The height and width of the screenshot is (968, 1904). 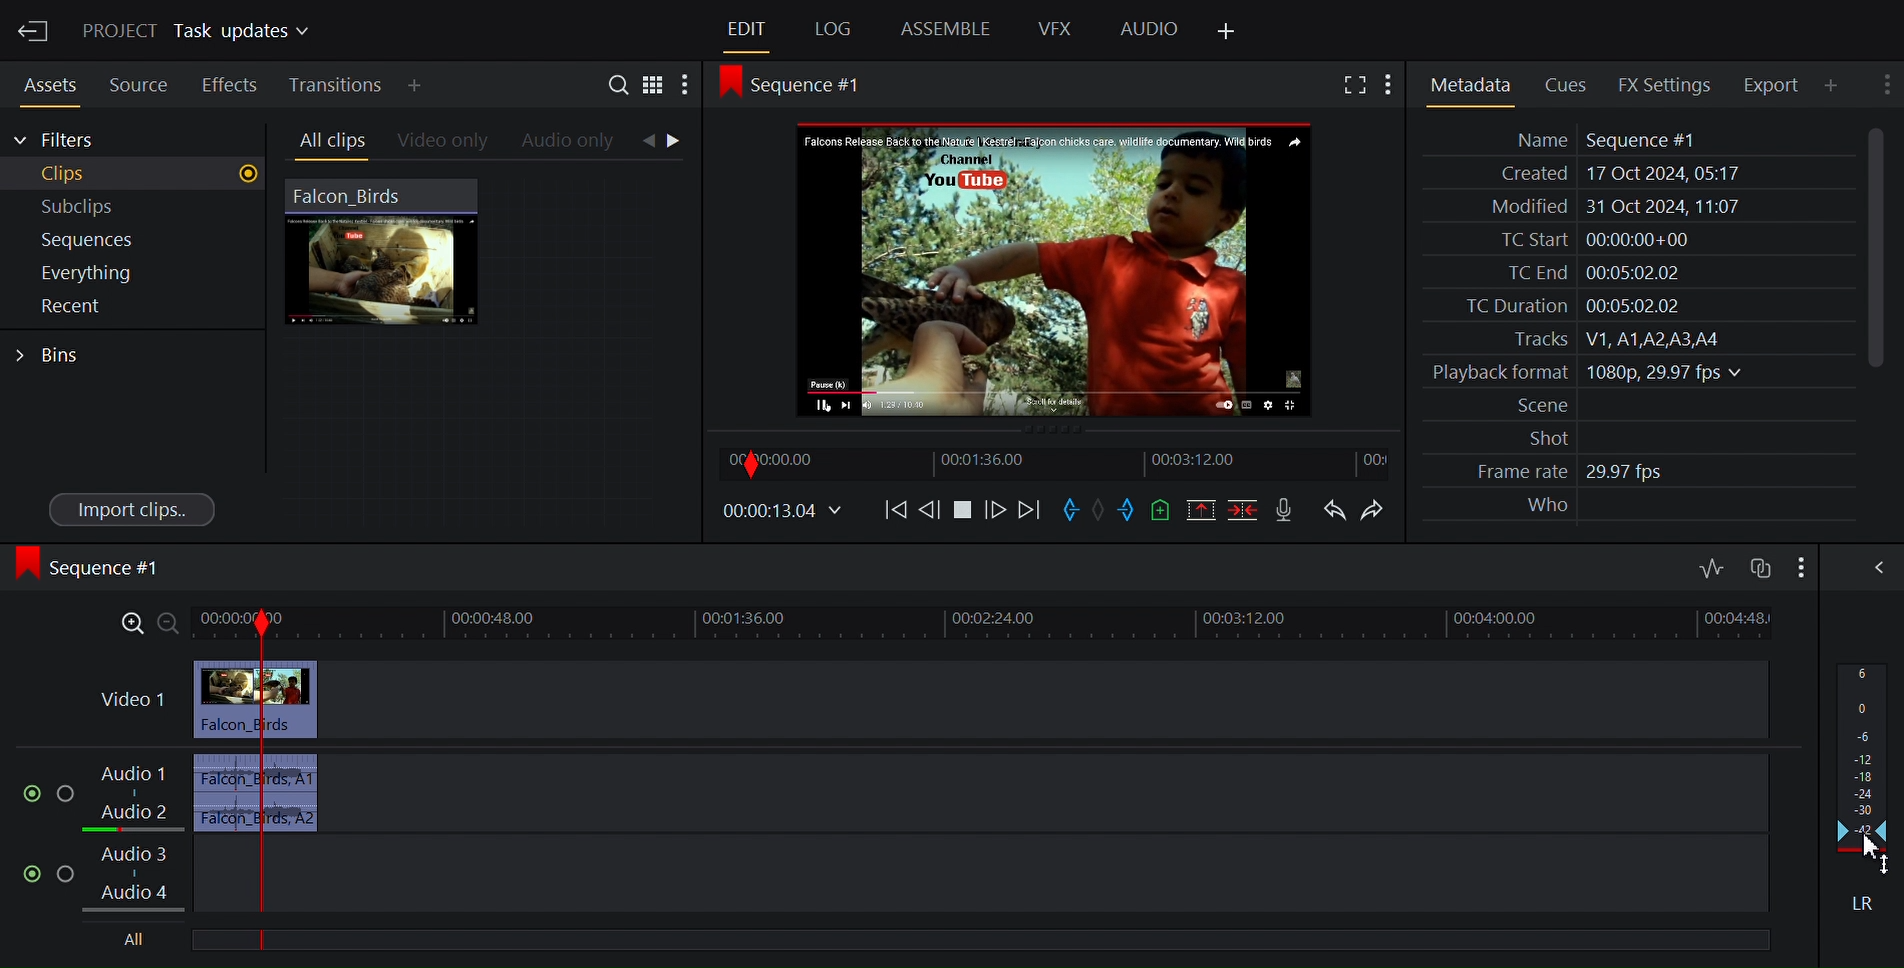 What do you see at coordinates (1287, 510) in the screenshot?
I see `Record voice over` at bounding box center [1287, 510].